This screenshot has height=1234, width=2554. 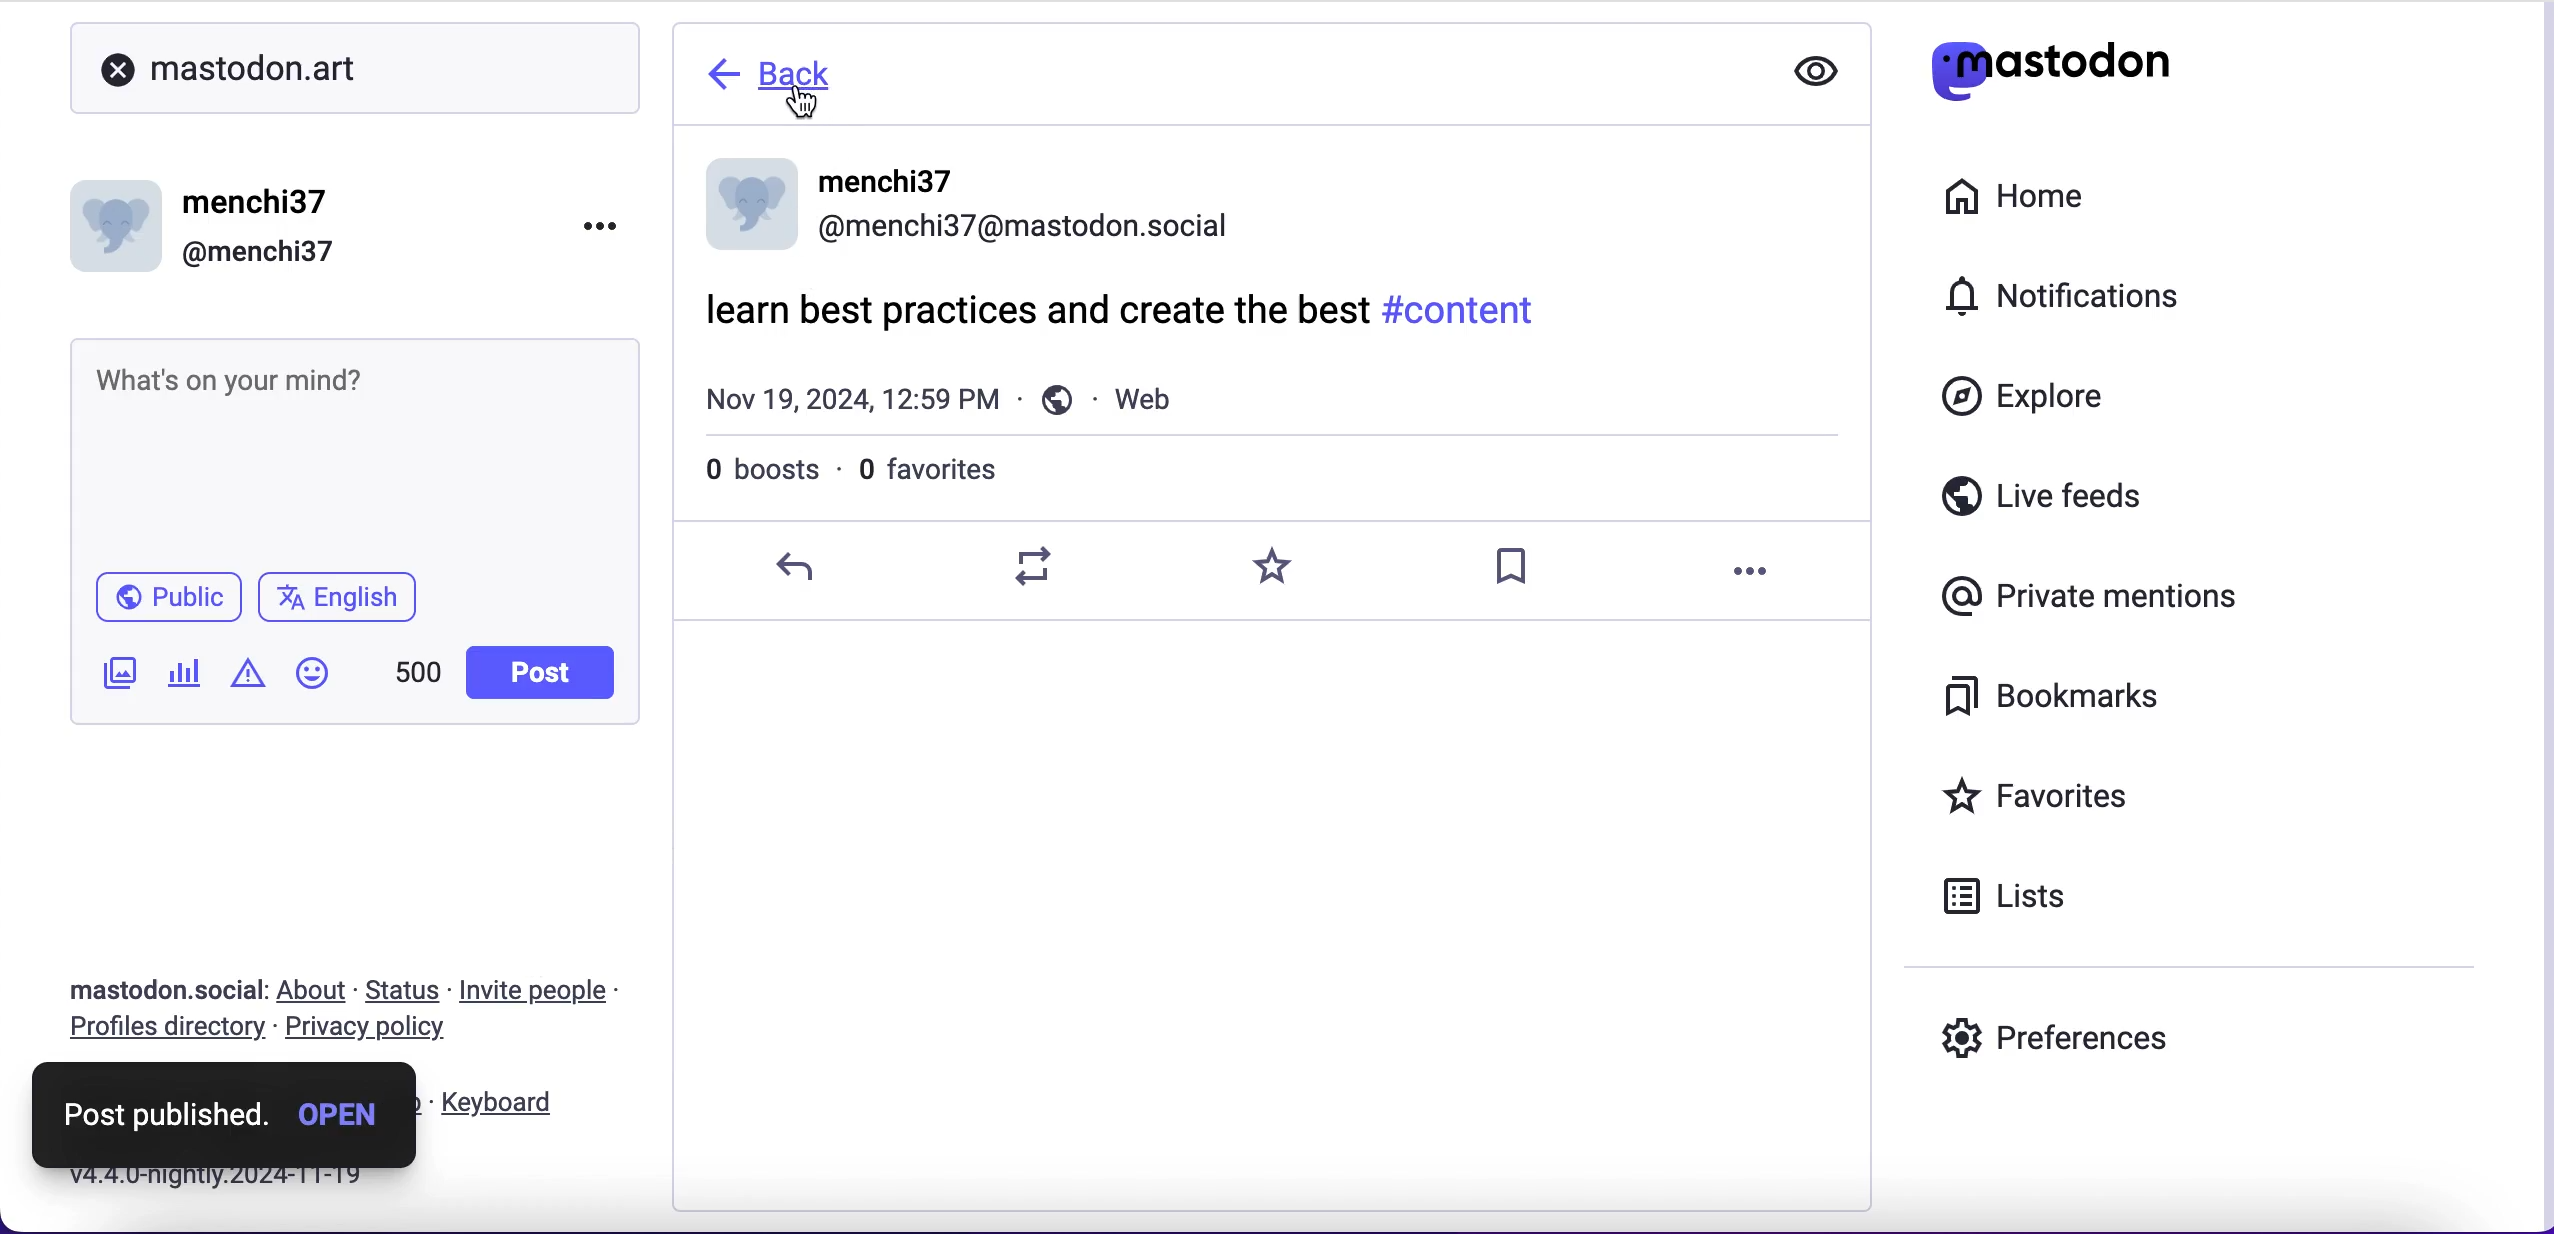 What do you see at coordinates (2067, 704) in the screenshot?
I see `bookmarks` at bounding box center [2067, 704].